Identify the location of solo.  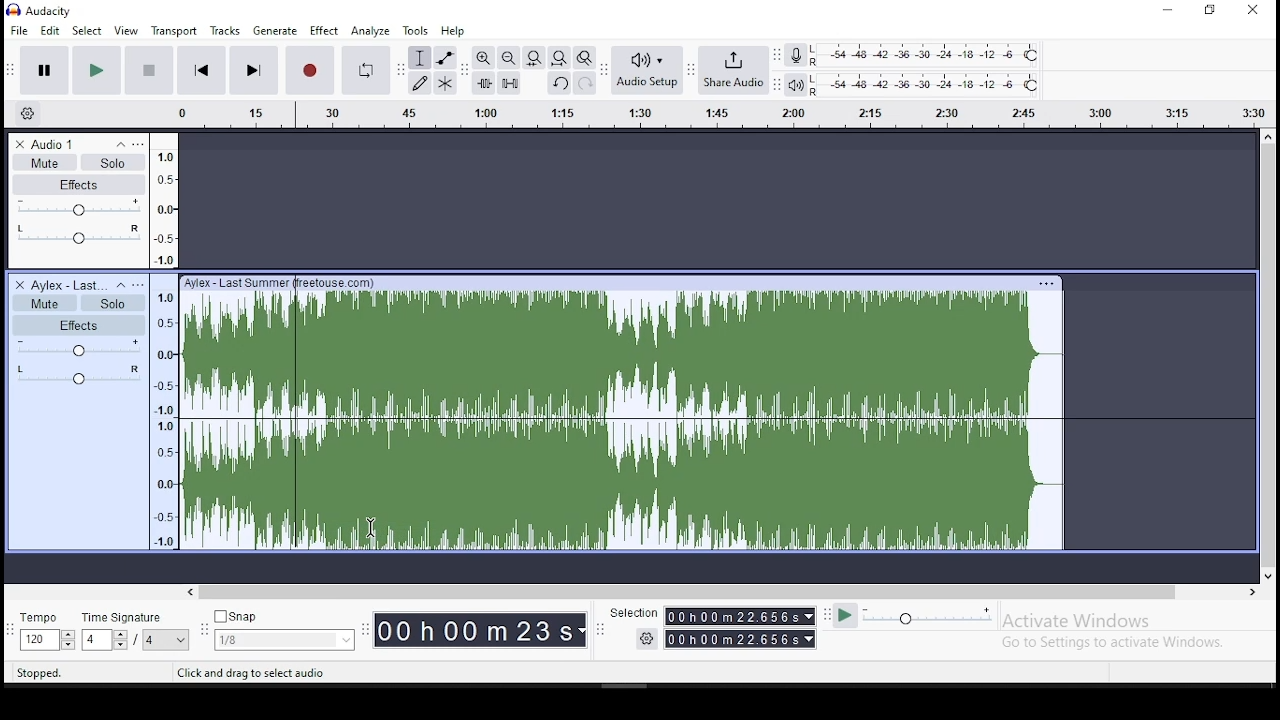
(110, 302).